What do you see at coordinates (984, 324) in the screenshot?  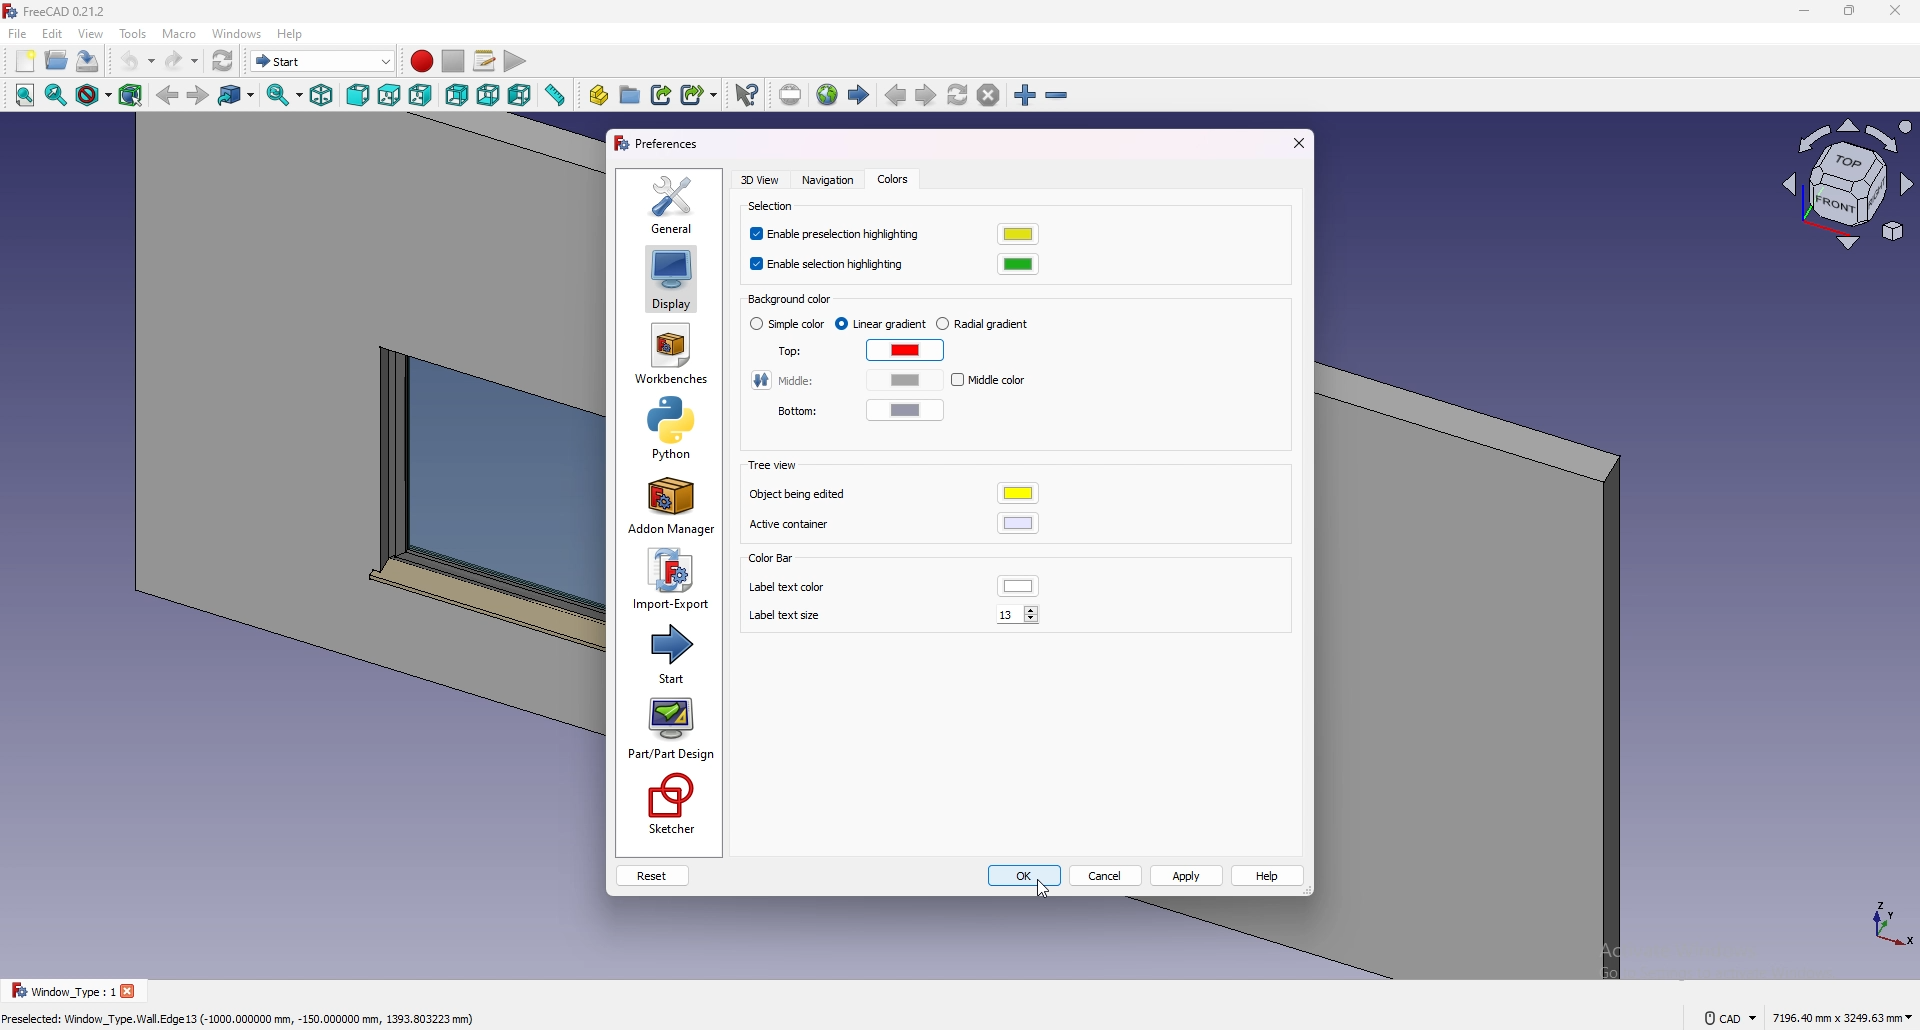 I see `radial gradient` at bounding box center [984, 324].